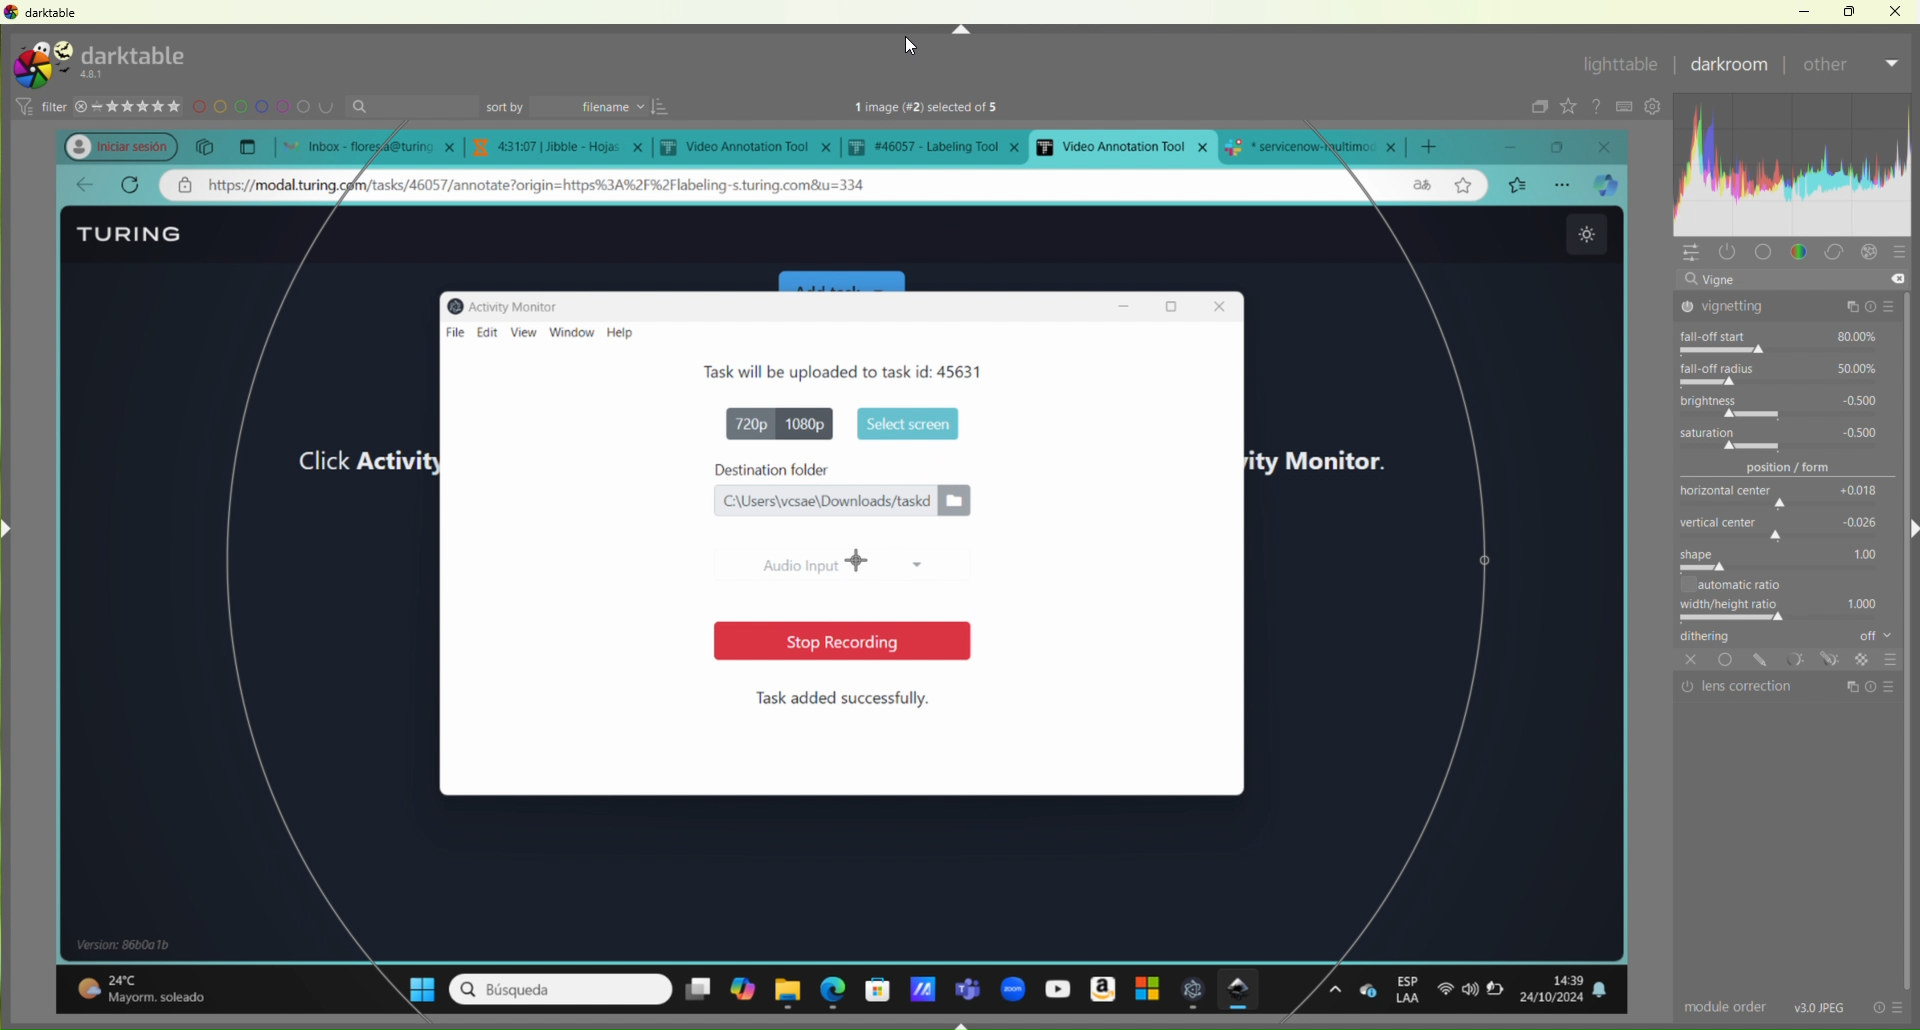 Image resolution: width=1920 pixels, height=1030 pixels. What do you see at coordinates (1143, 990) in the screenshot?
I see `windows` at bounding box center [1143, 990].